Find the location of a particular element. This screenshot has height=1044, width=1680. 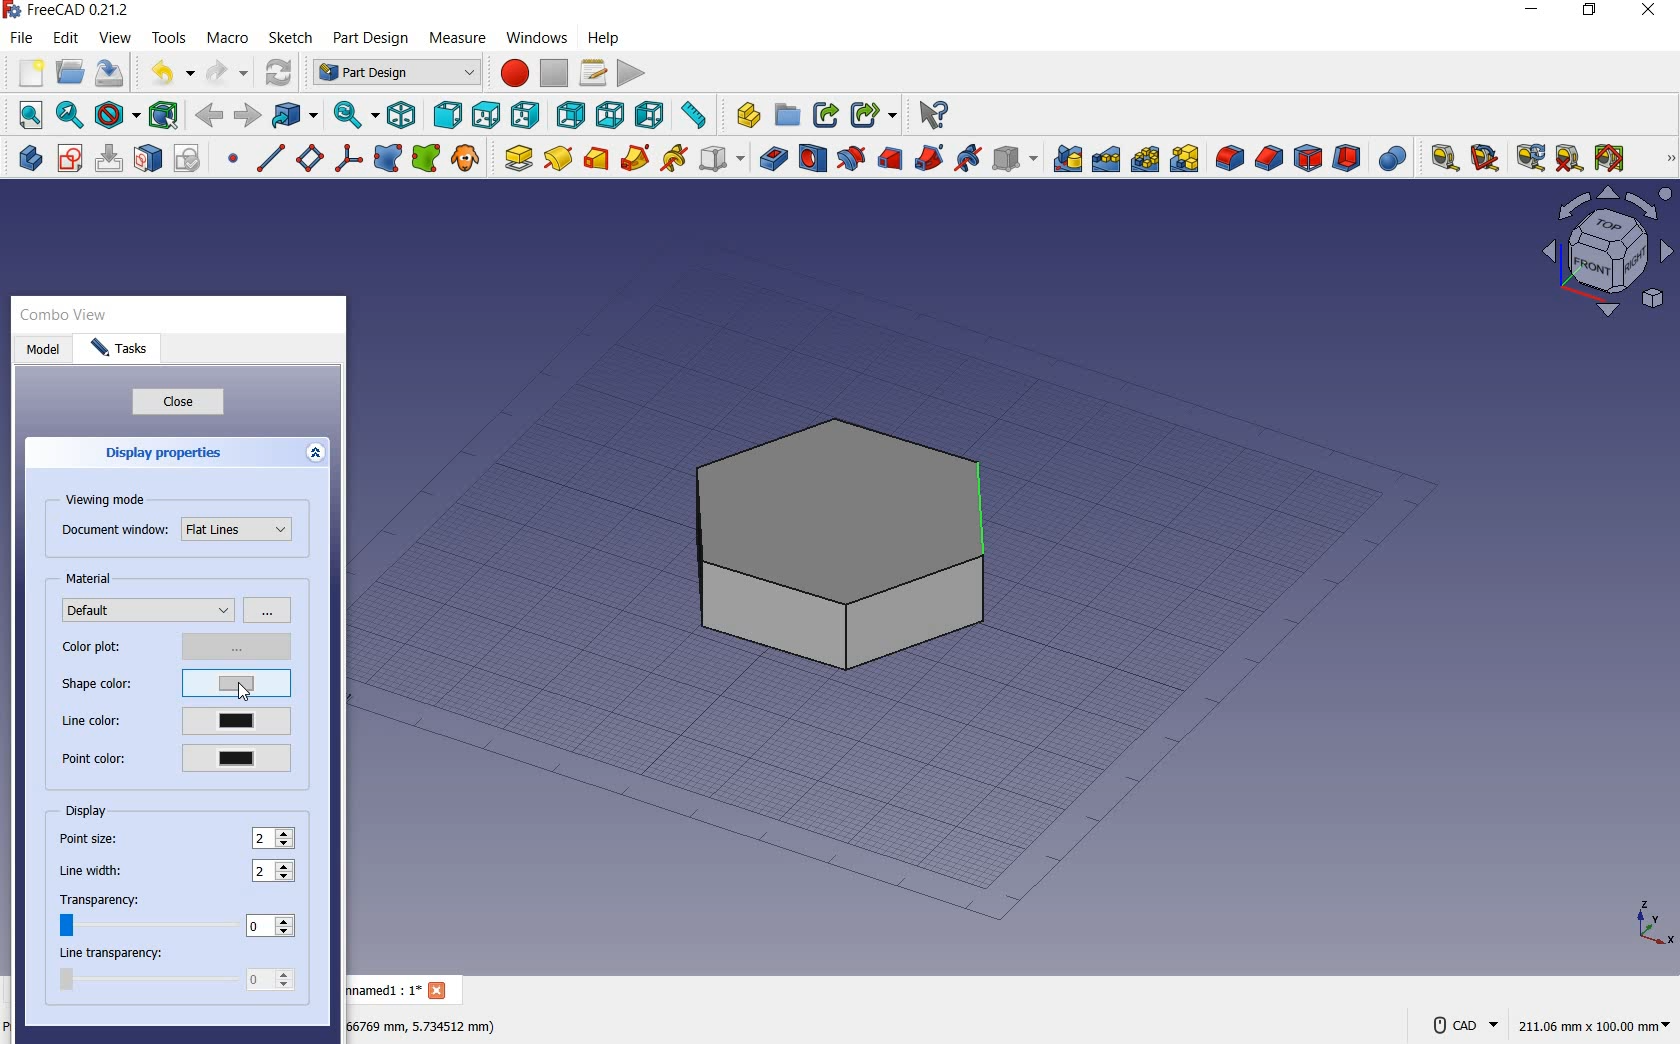

current point color is located at coordinates (237, 756).